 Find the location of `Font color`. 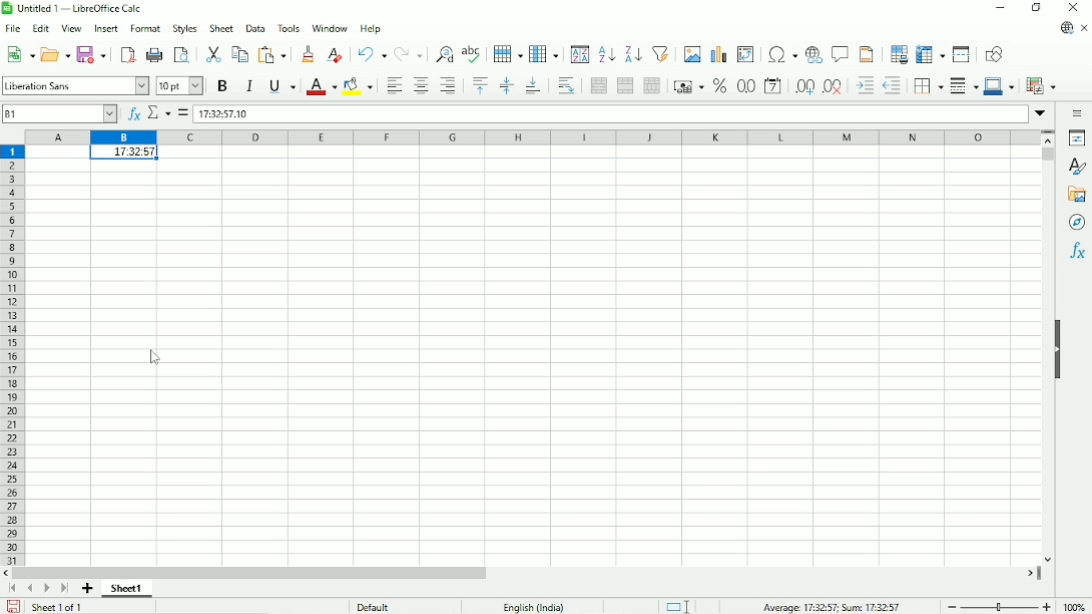

Font color is located at coordinates (322, 85).